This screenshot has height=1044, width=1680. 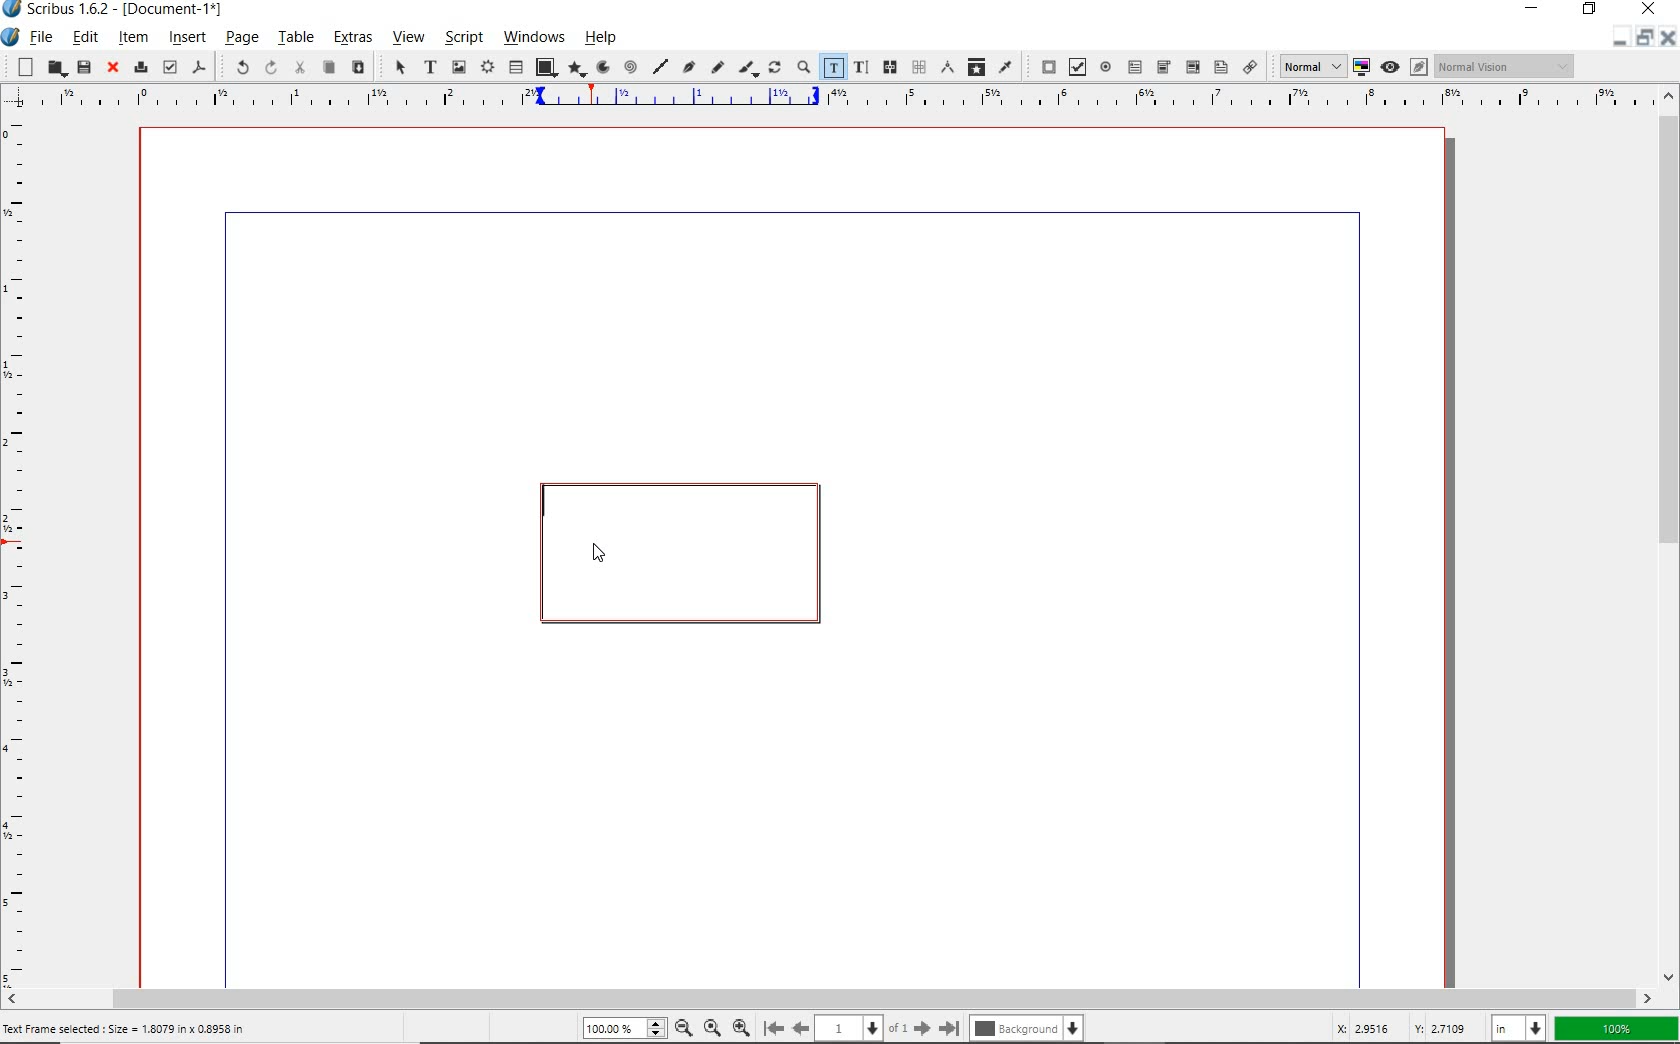 I want to click on measurements, so click(x=945, y=66).